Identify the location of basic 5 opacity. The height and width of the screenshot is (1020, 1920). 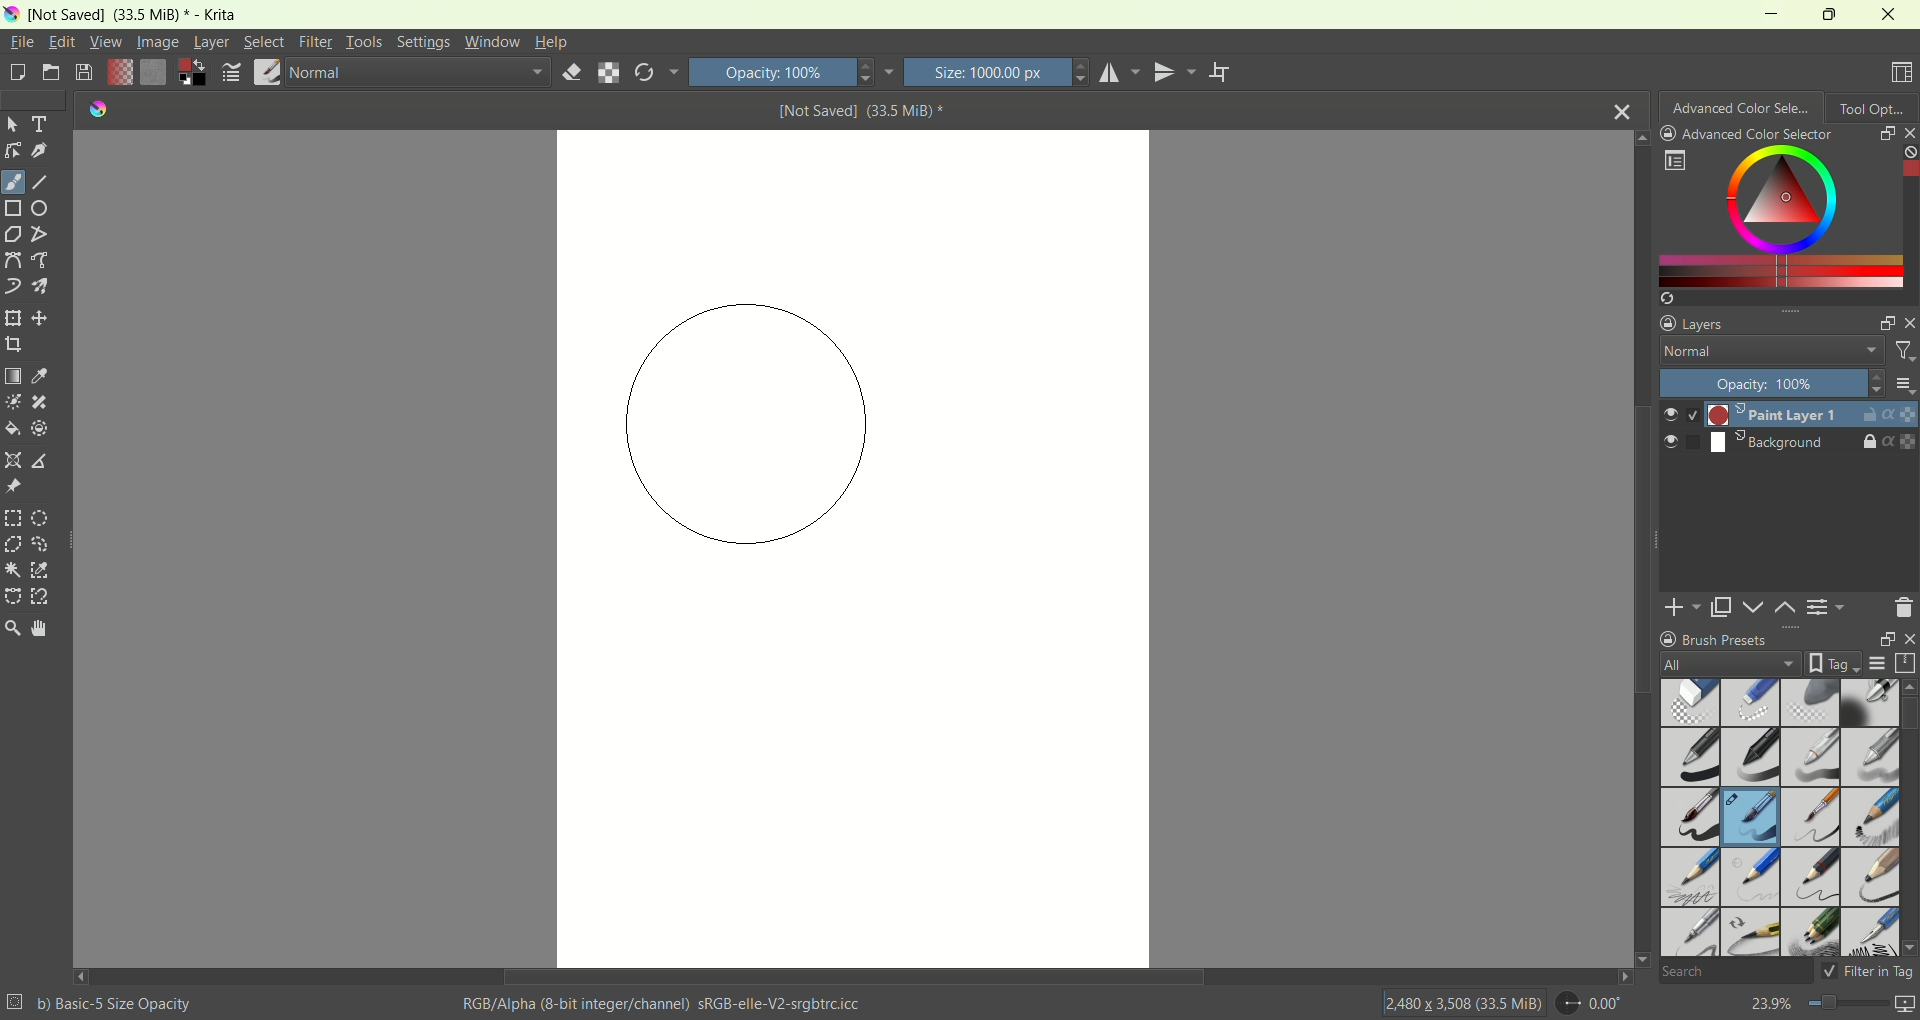
(1752, 820).